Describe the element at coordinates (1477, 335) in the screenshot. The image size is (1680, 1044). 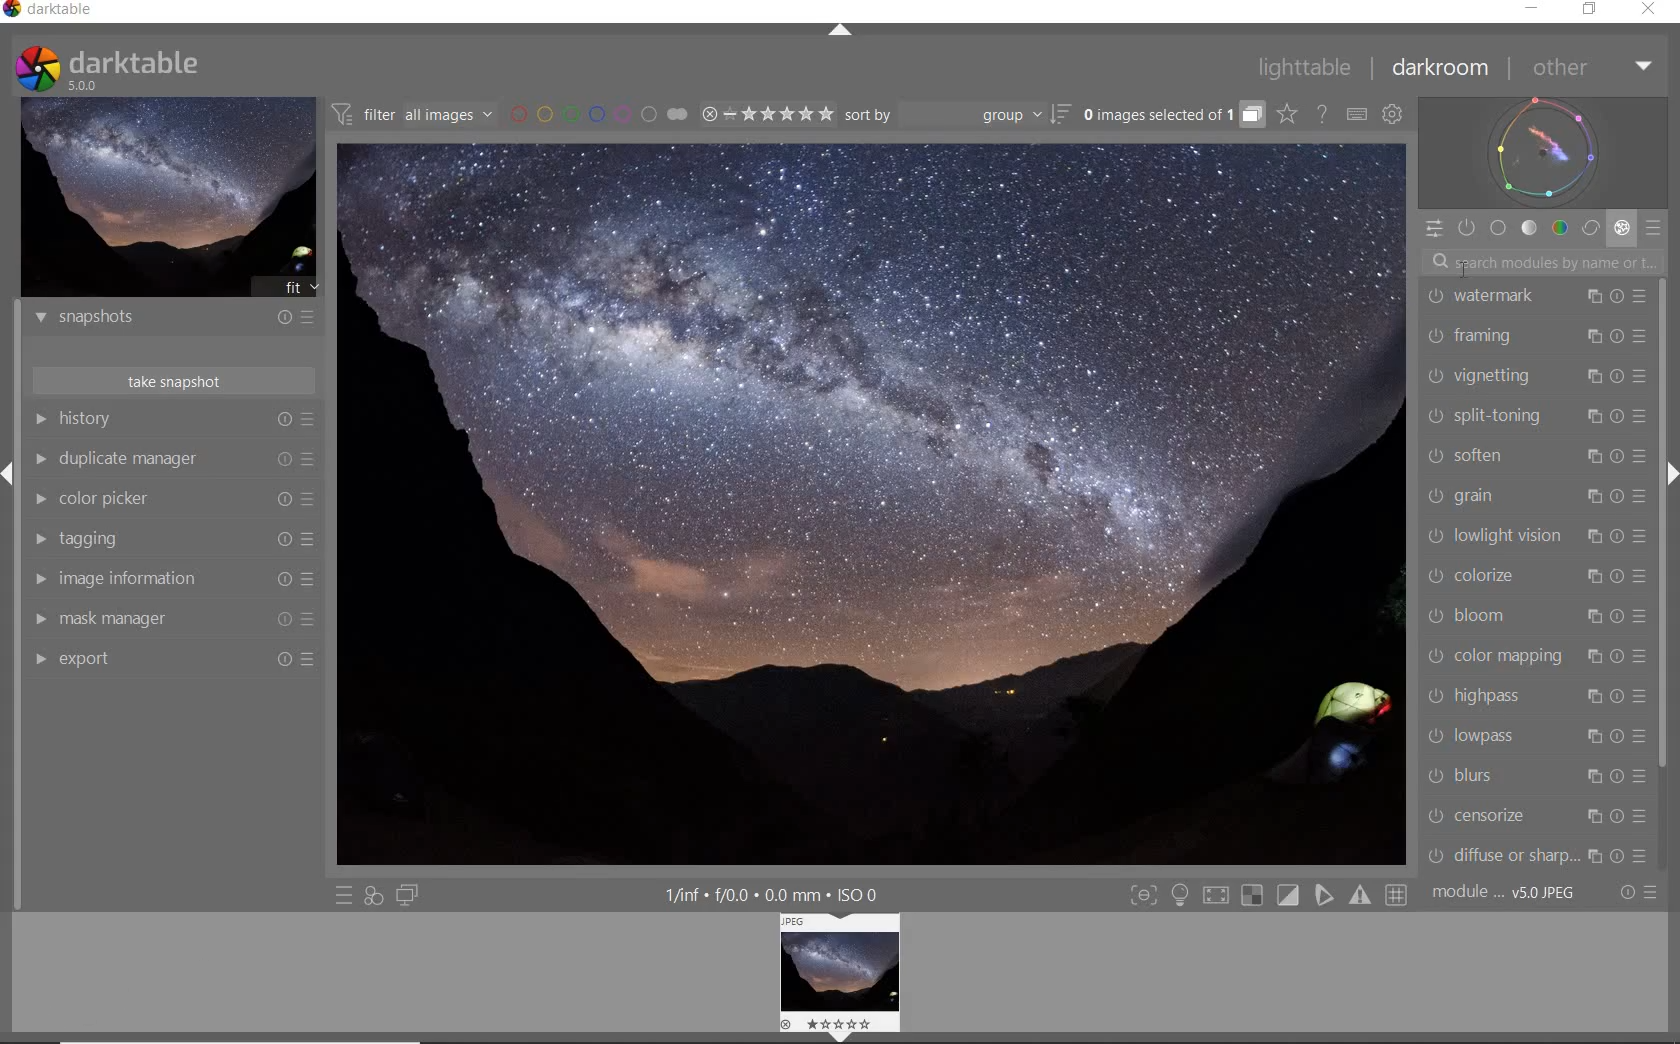
I see `FRAMING` at that location.